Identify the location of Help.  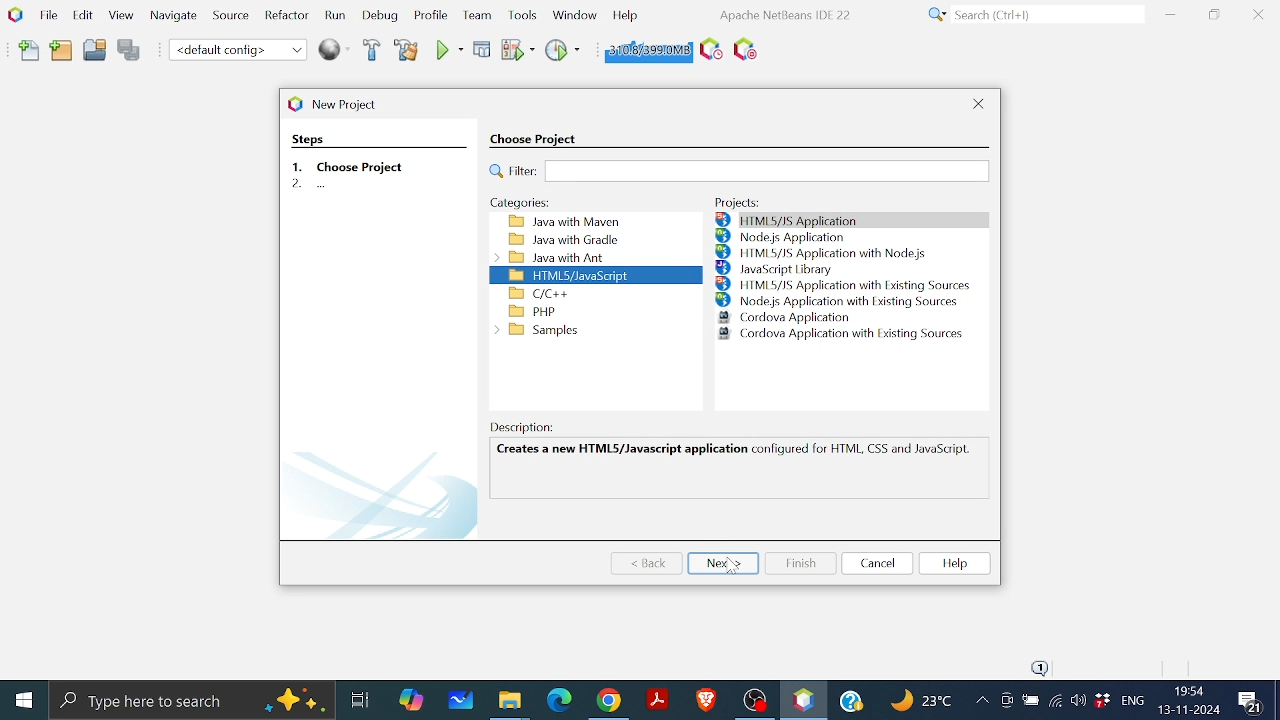
(957, 563).